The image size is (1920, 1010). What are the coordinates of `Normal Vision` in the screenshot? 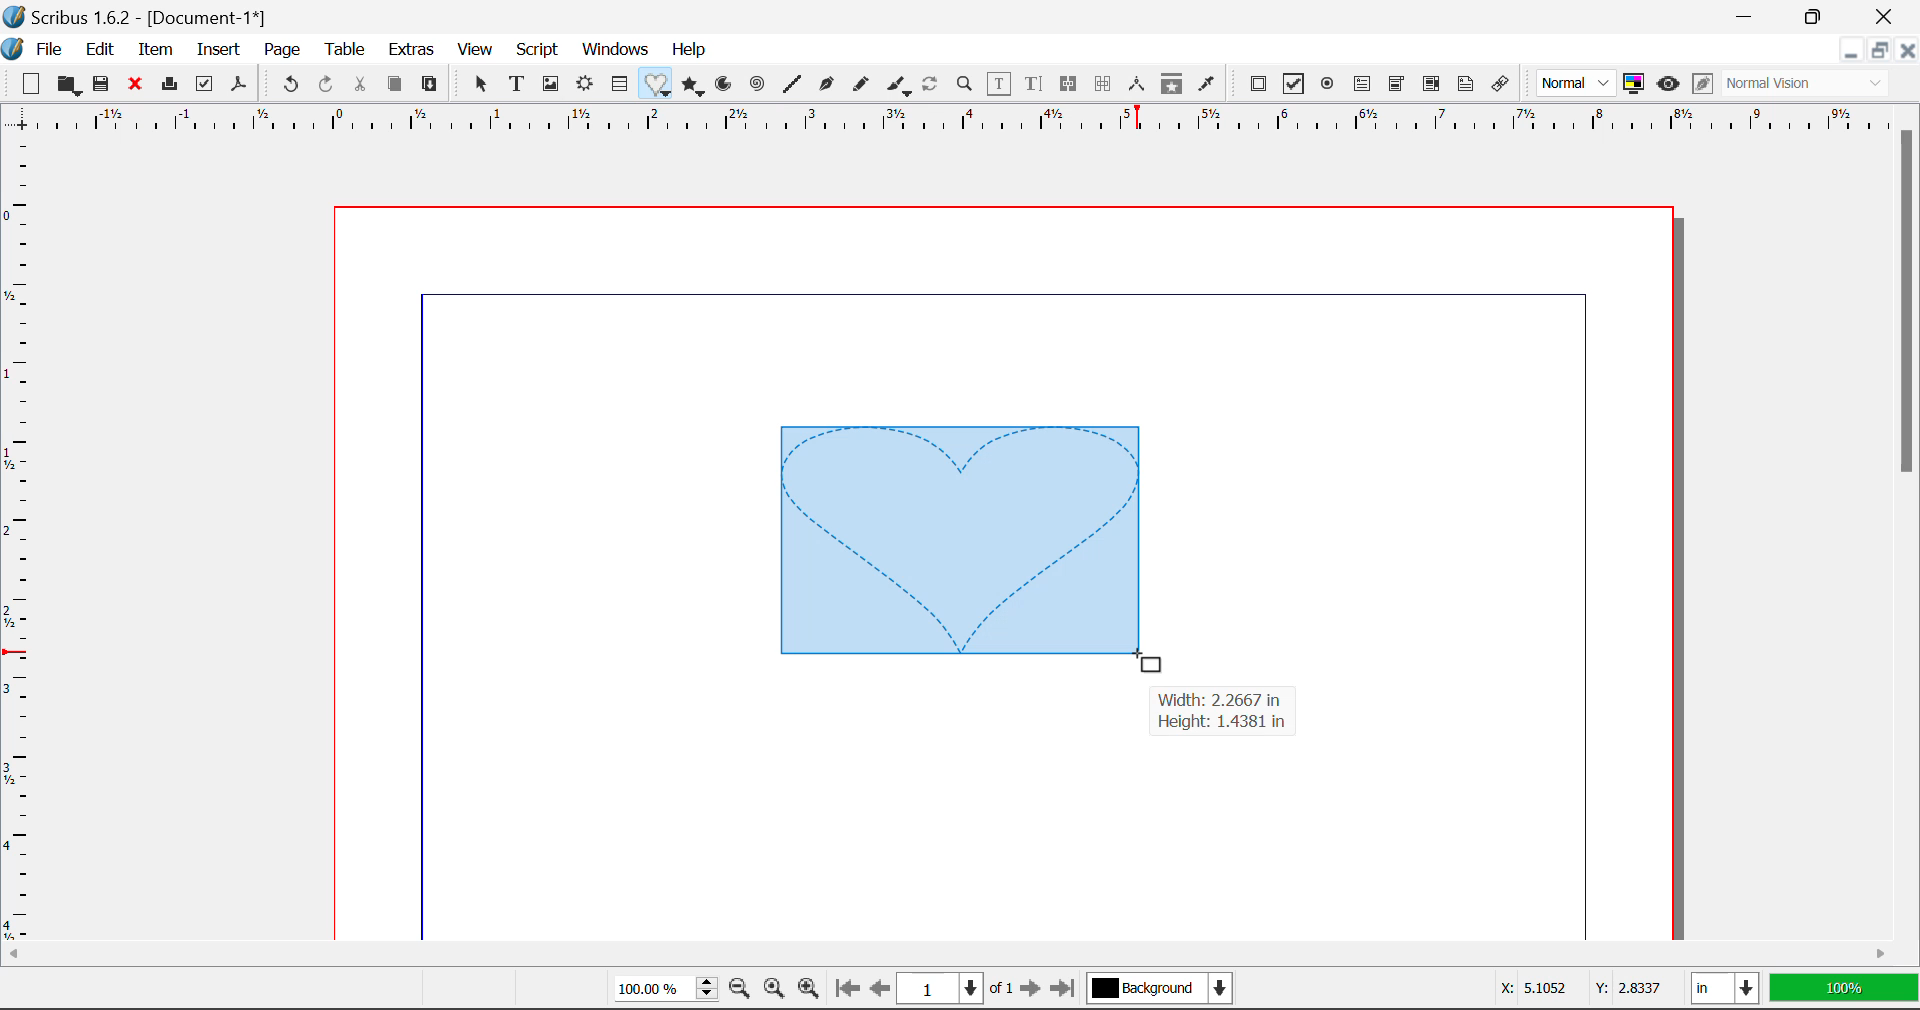 It's located at (1808, 85).